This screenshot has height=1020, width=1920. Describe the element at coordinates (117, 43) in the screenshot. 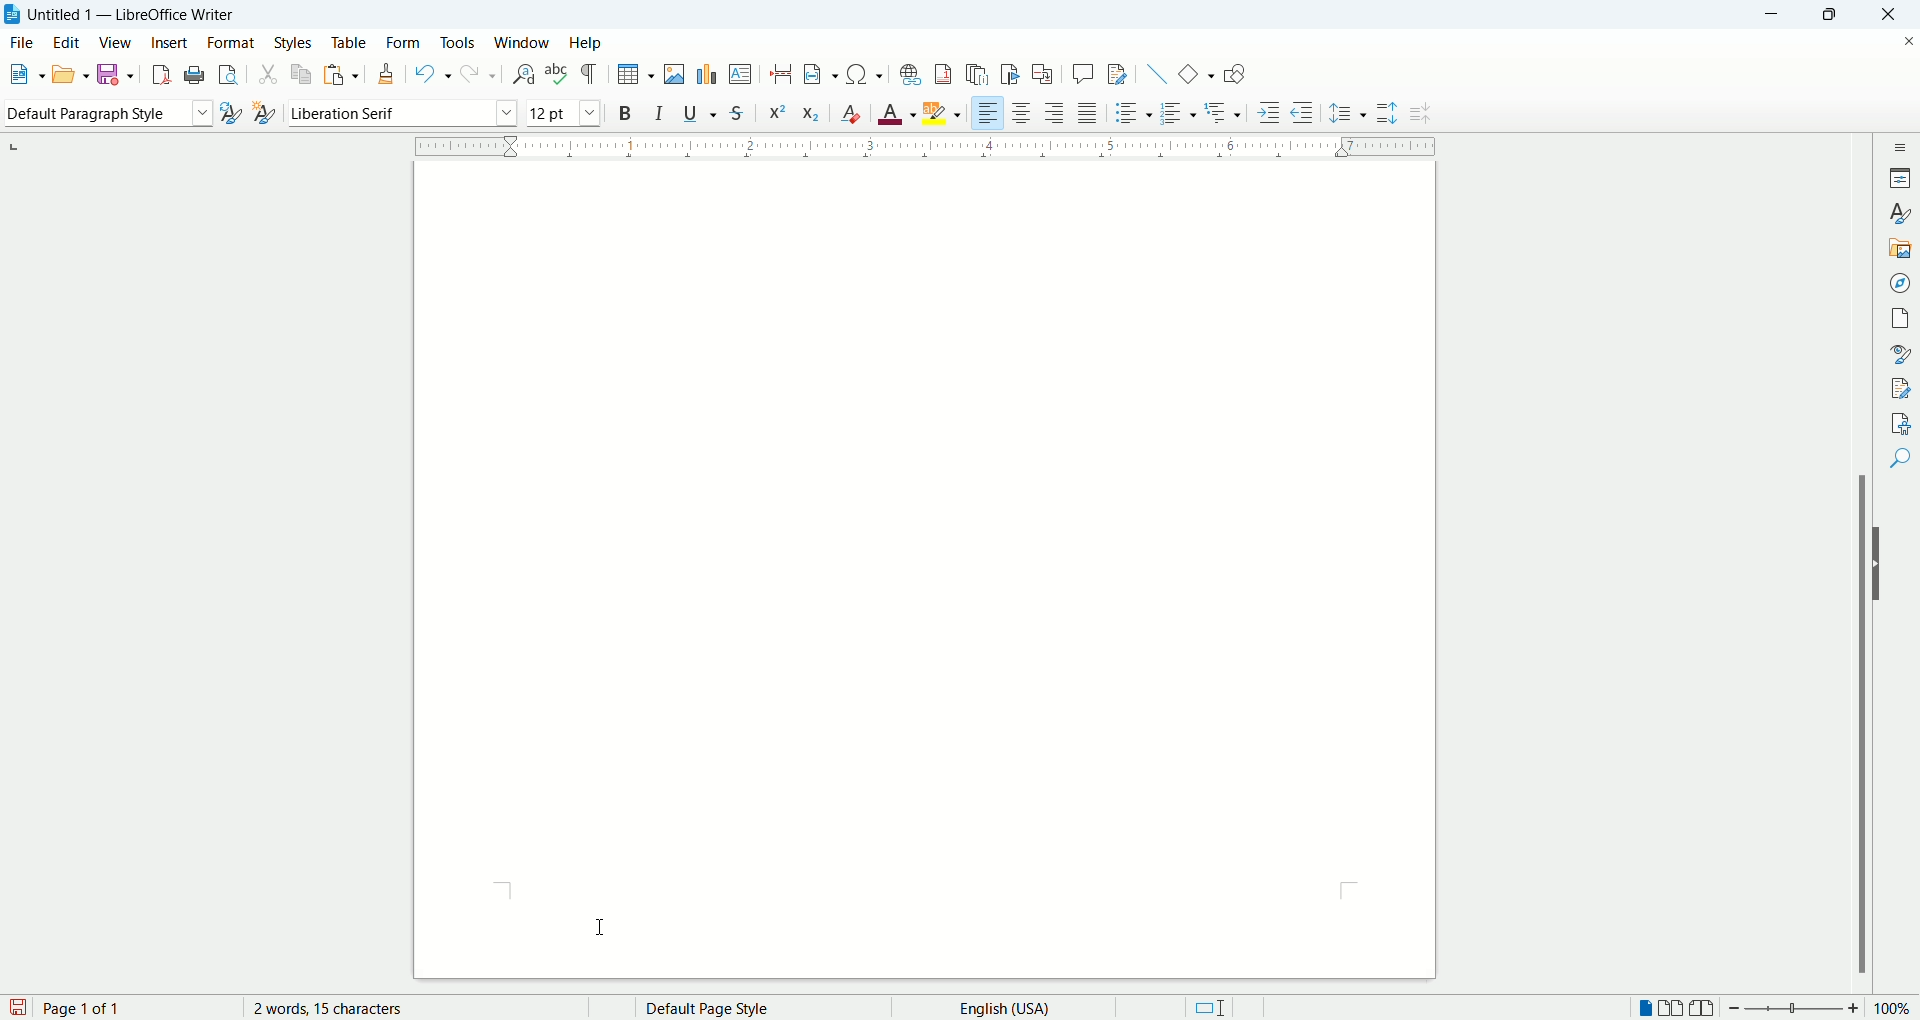

I see `view` at that location.